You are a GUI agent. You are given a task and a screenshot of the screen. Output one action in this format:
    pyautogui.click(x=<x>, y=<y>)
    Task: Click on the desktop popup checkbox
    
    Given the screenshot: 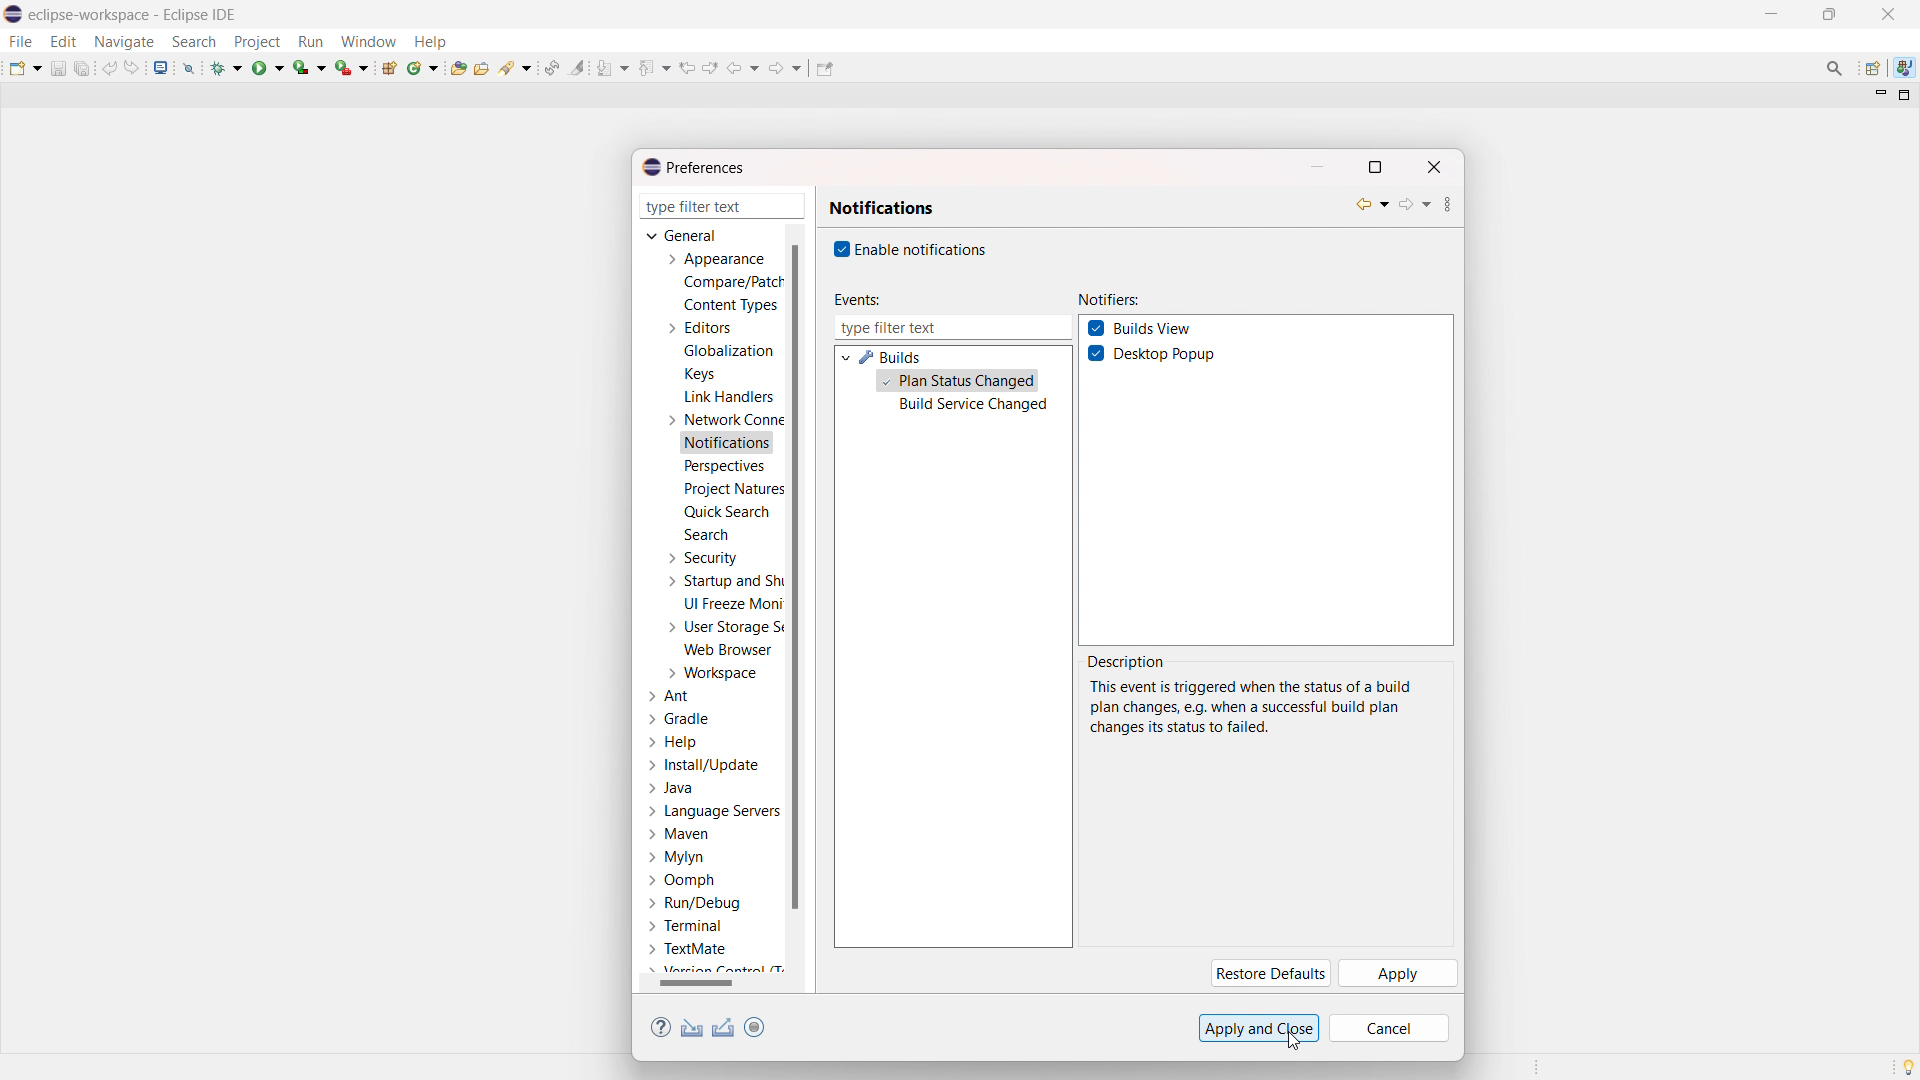 What is the action you would take?
    pyautogui.click(x=1169, y=355)
    